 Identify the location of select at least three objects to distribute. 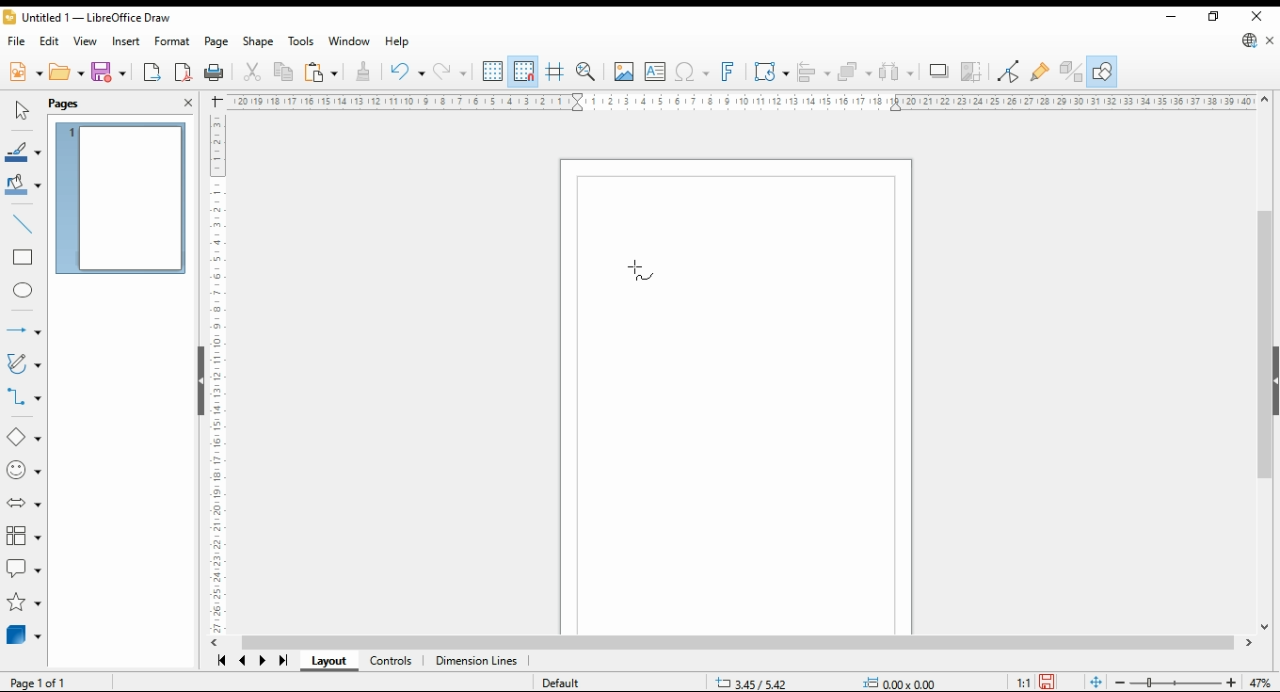
(895, 72).